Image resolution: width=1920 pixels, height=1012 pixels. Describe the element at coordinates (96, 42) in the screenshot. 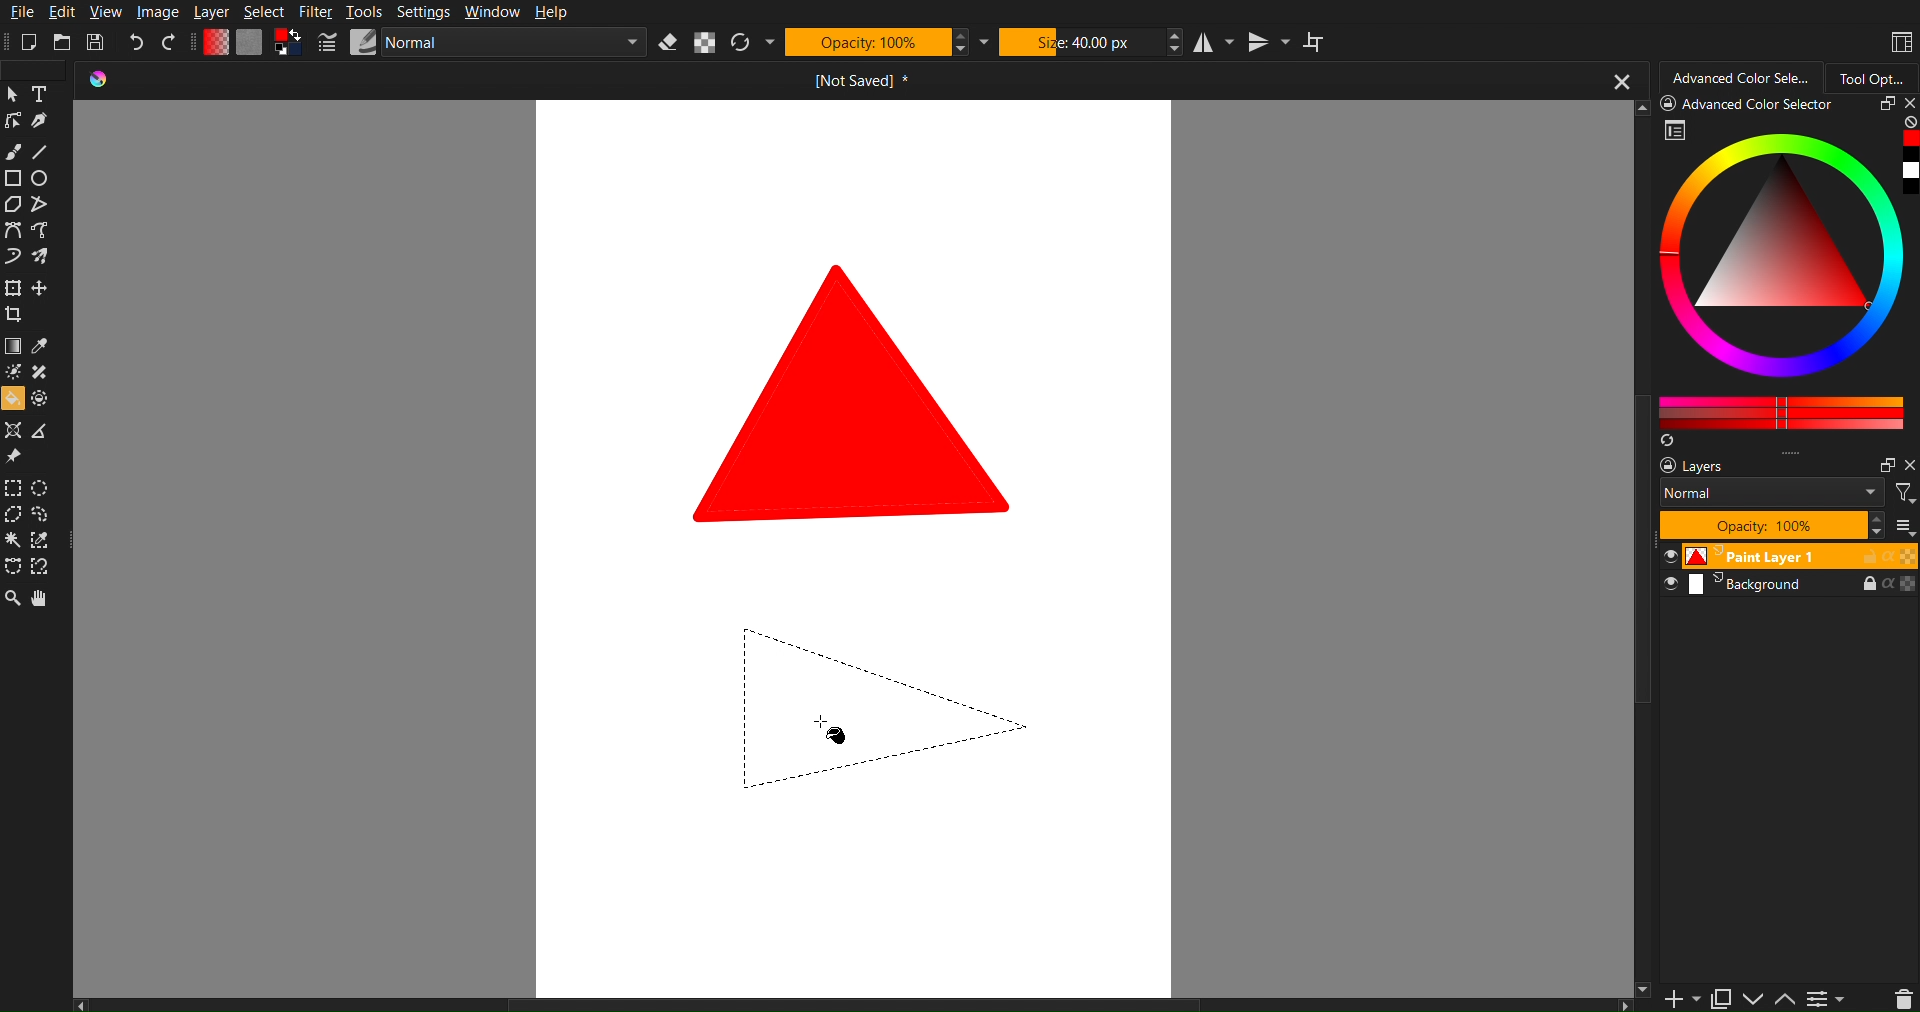

I see `Save` at that location.